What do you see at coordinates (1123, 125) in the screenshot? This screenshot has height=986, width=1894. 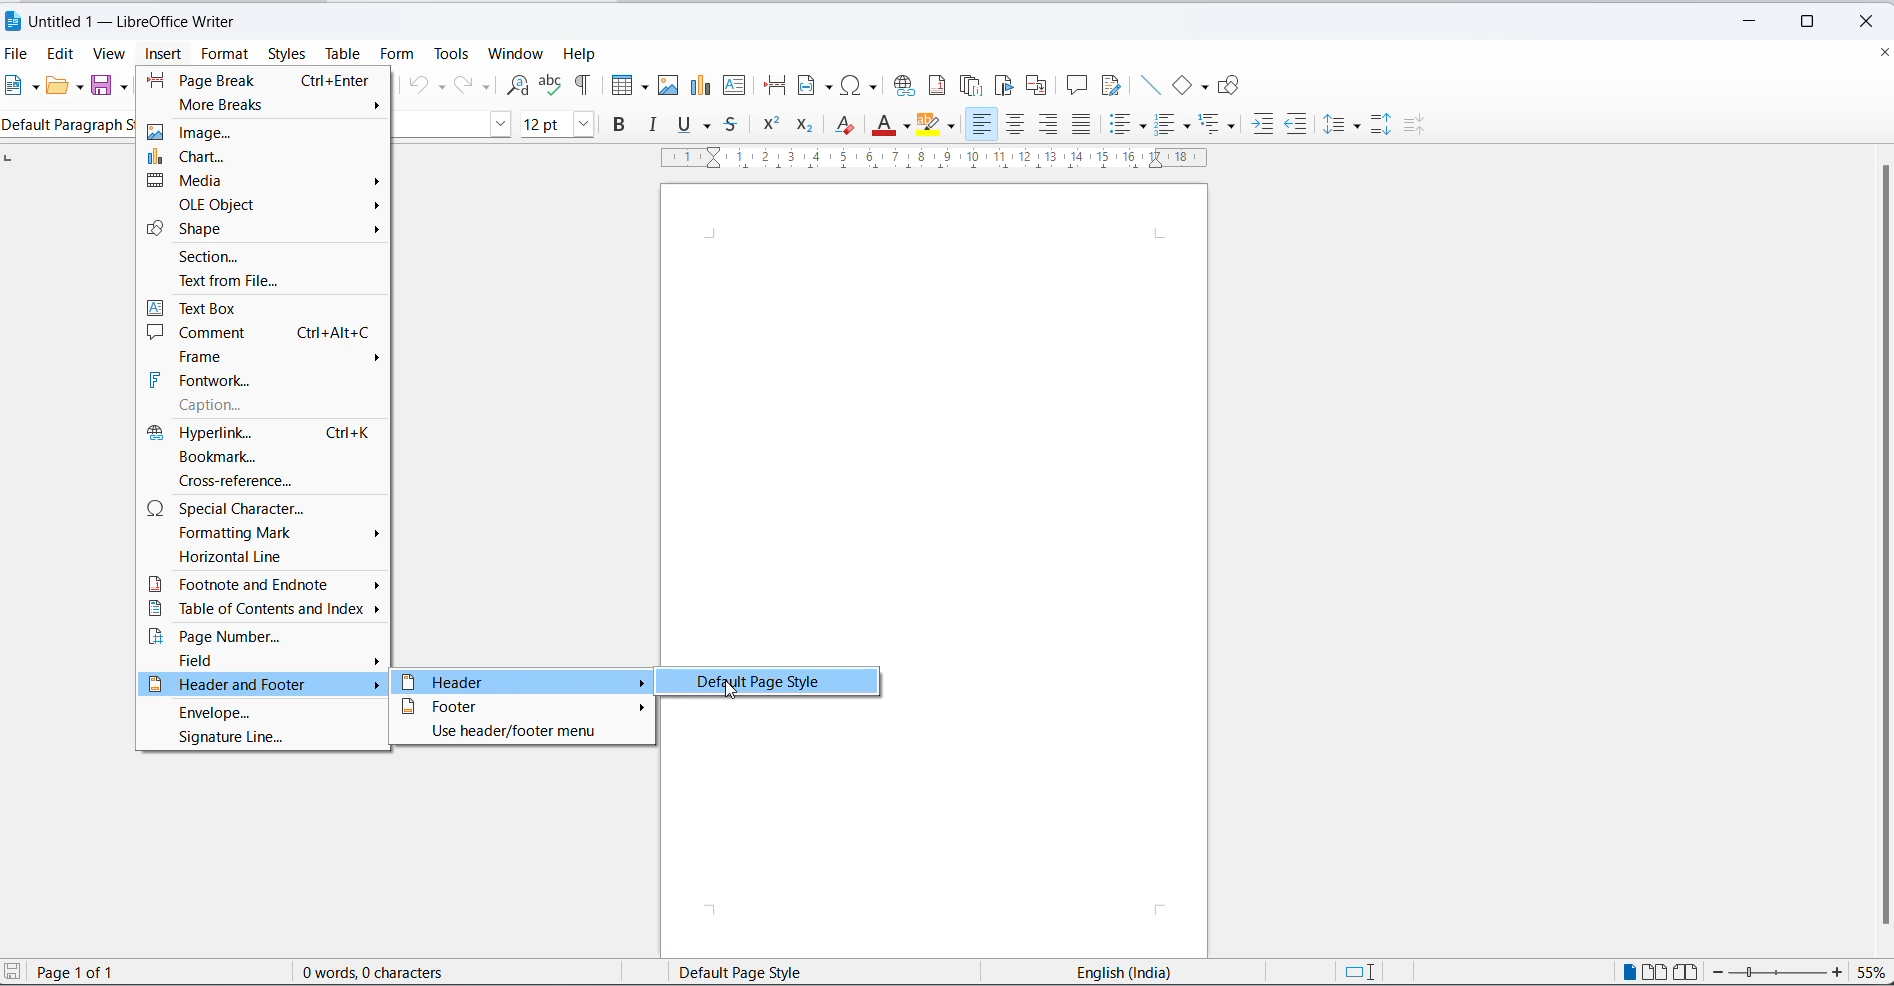 I see `toggle unordered list` at bounding box center [1123, 125].